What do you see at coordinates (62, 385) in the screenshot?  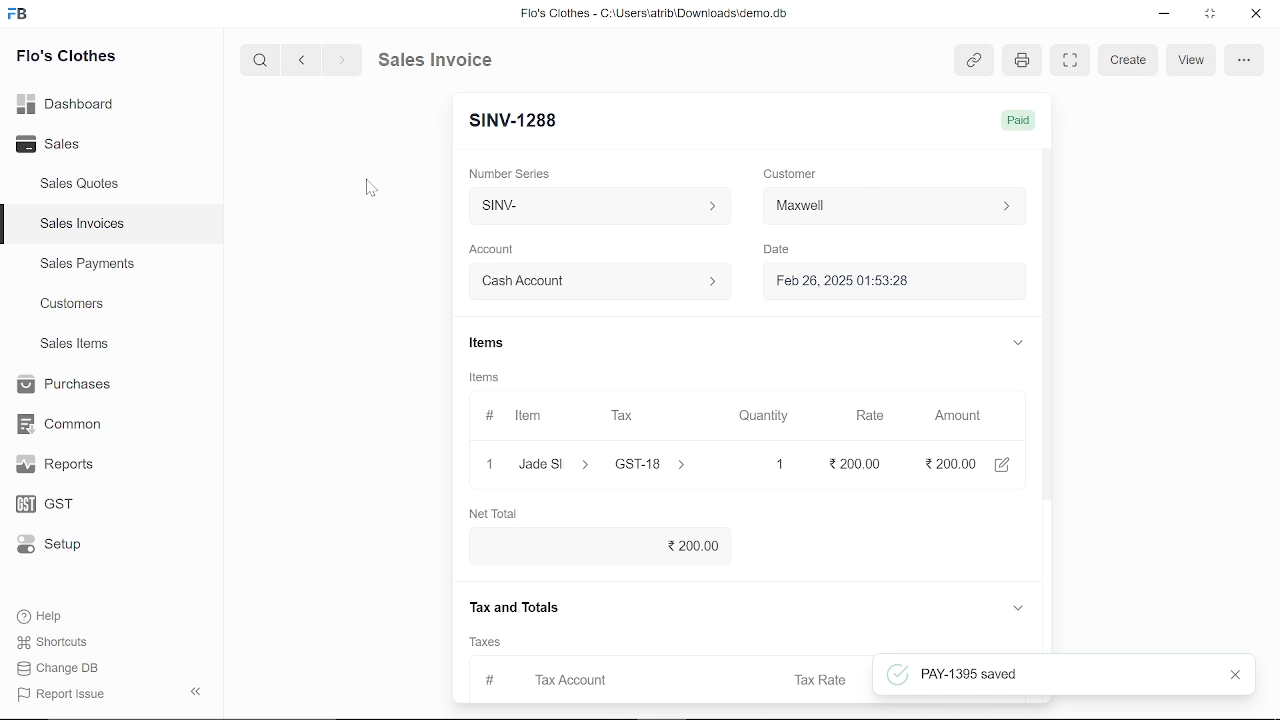 I see `Purchases` at bounding box center [62, 385].